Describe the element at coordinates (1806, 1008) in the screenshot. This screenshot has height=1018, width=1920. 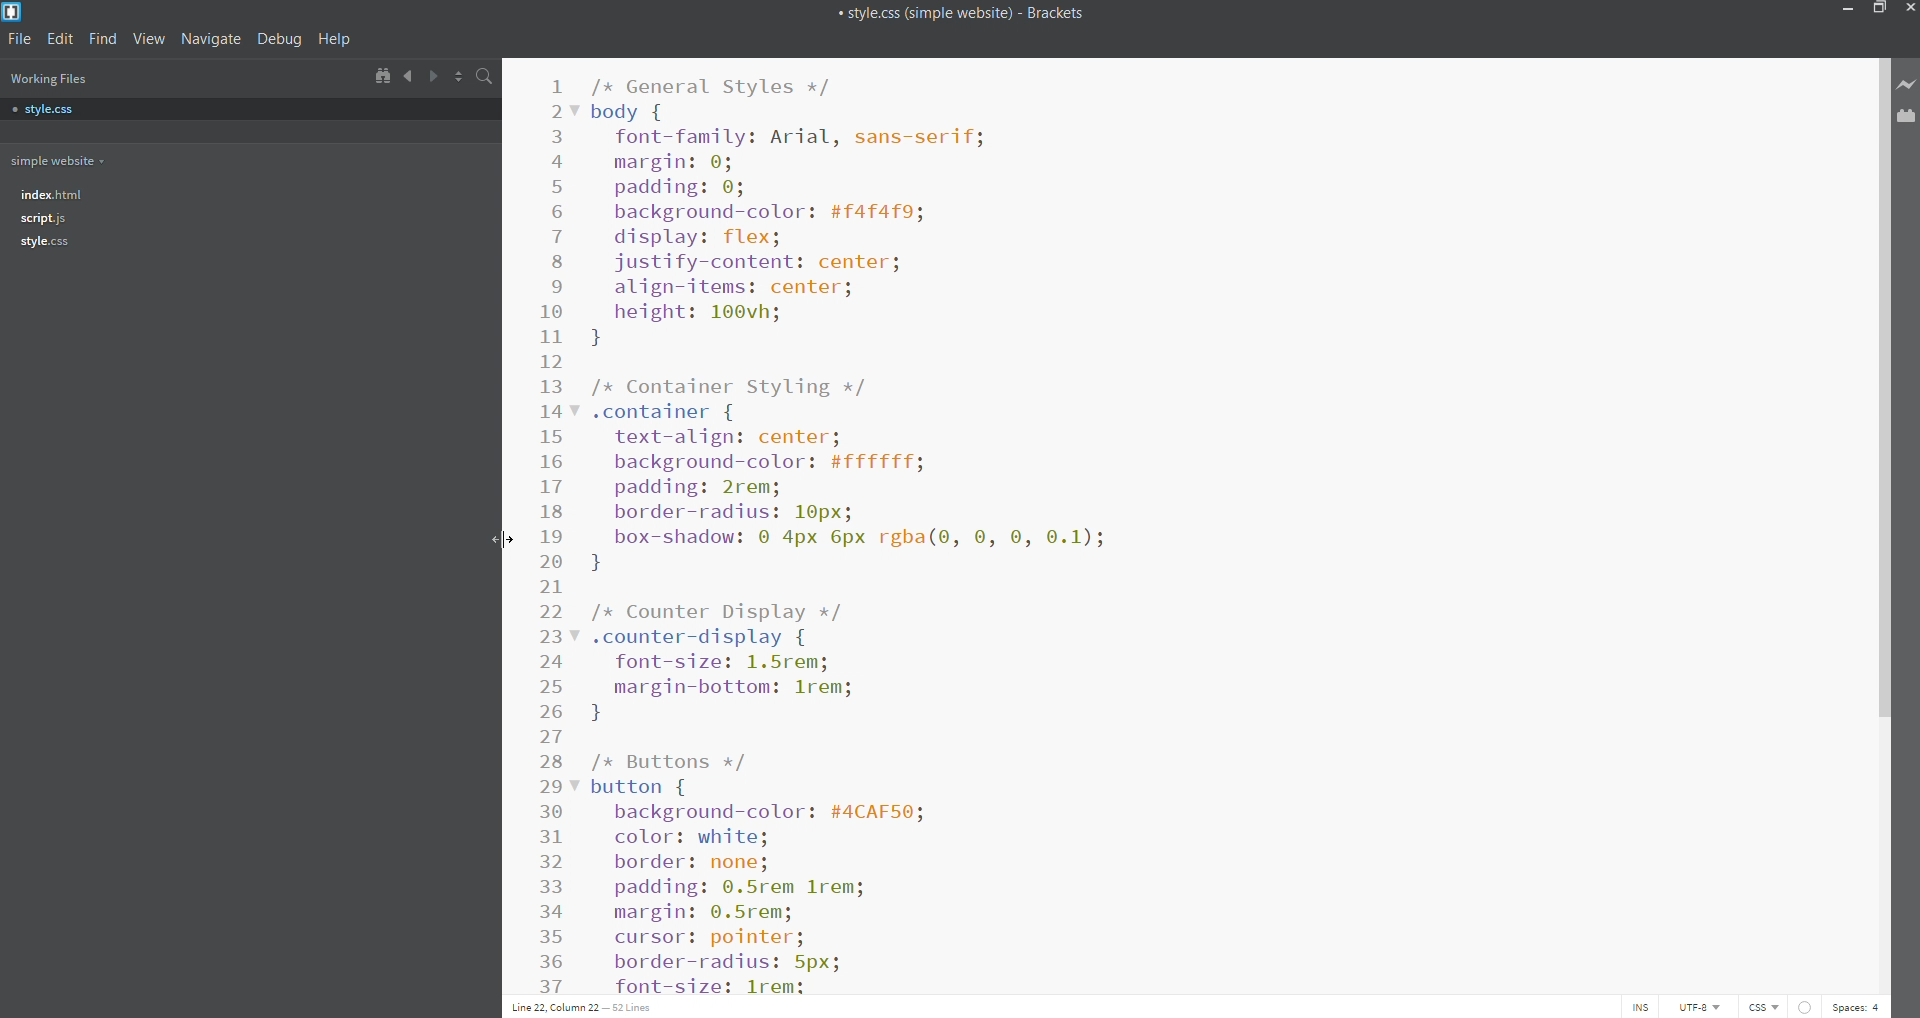
I see `show error` at that location.